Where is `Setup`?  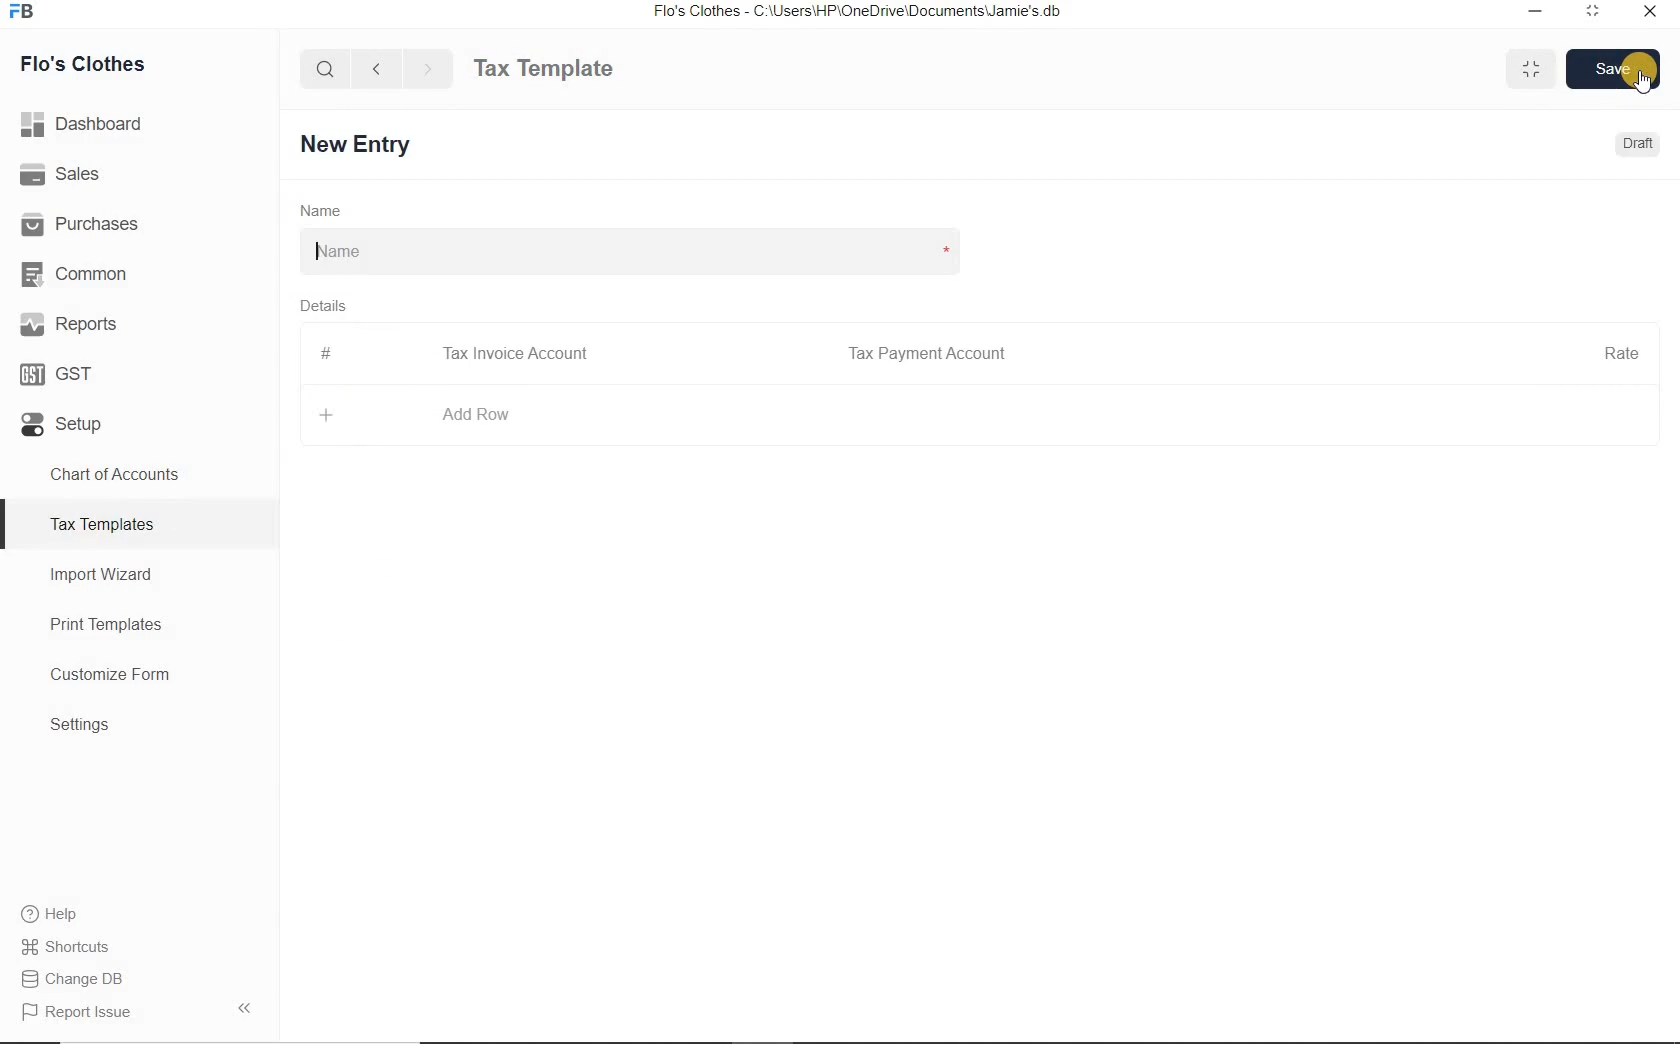 Setup is located at coordinates (139, 420).